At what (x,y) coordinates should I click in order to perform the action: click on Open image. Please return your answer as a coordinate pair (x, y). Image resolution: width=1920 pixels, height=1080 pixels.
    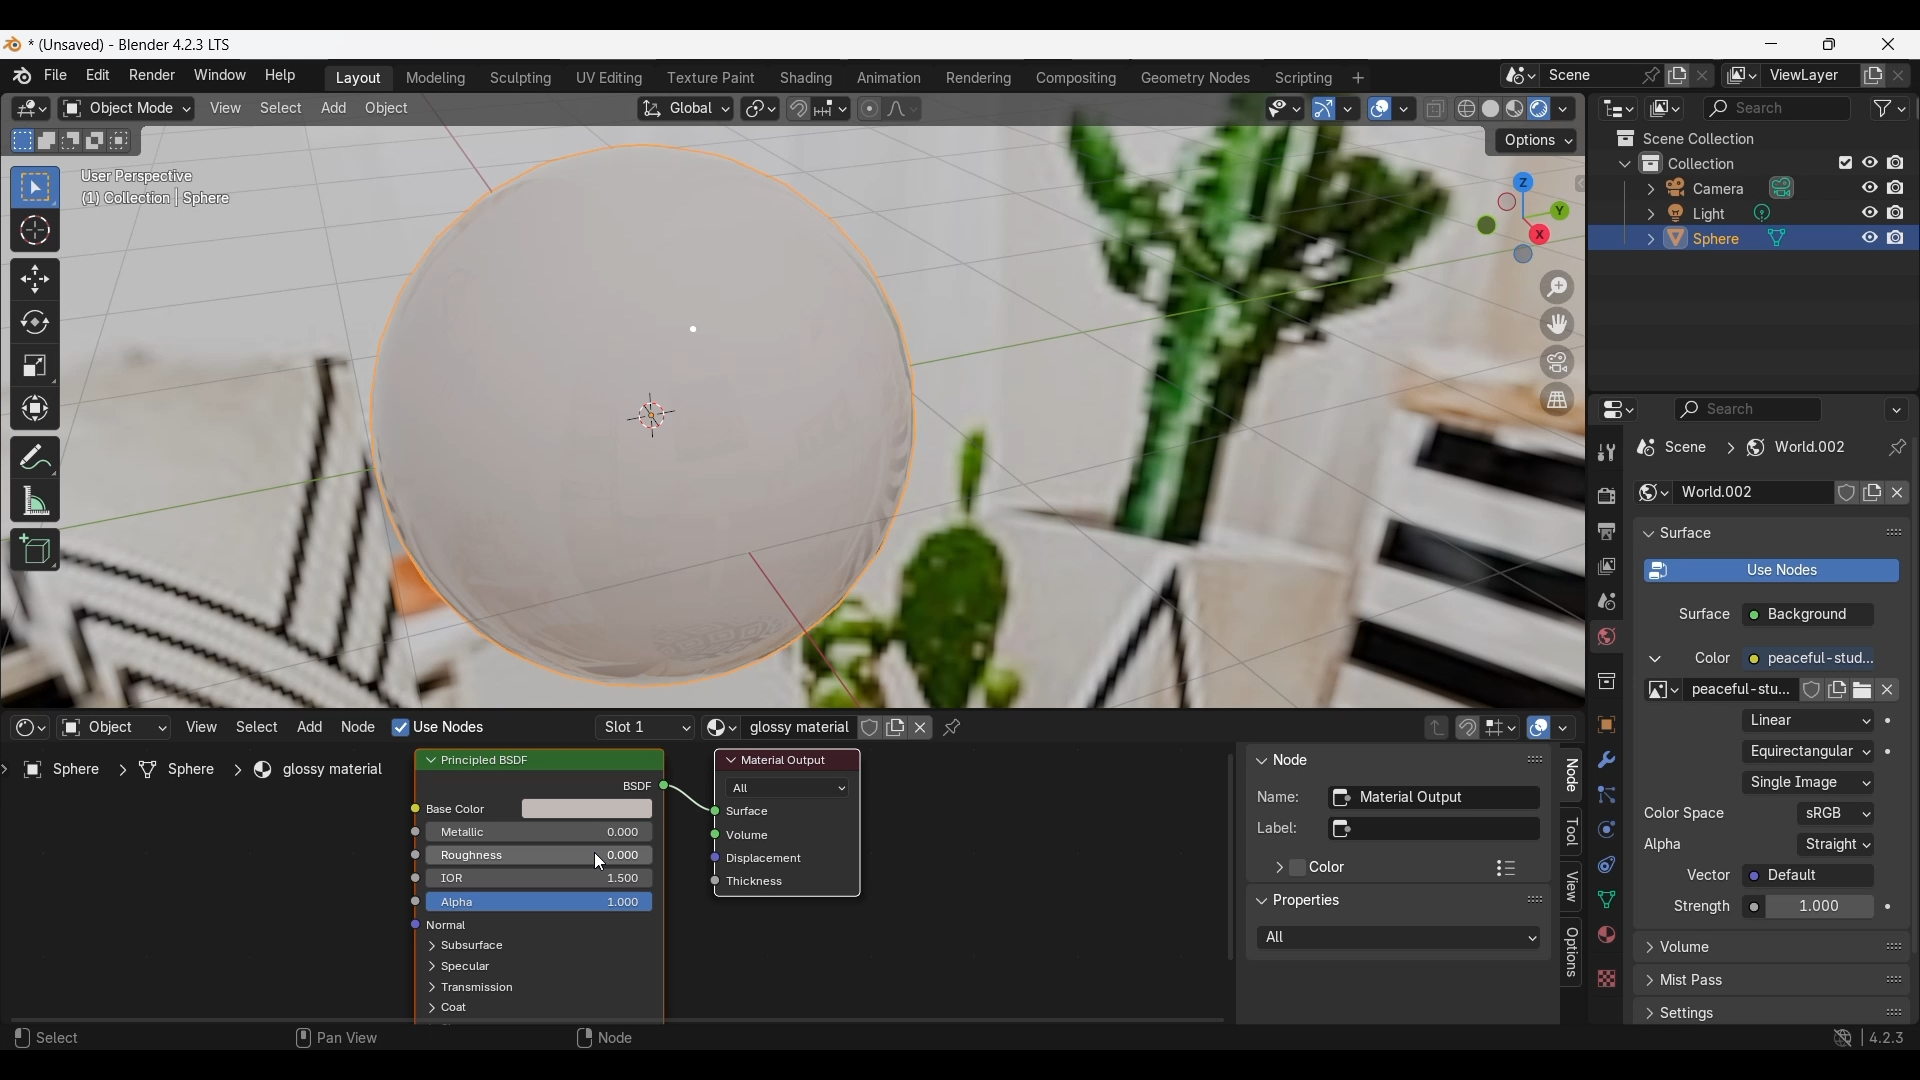
    Looking at the image, I should click on (1861, 690).